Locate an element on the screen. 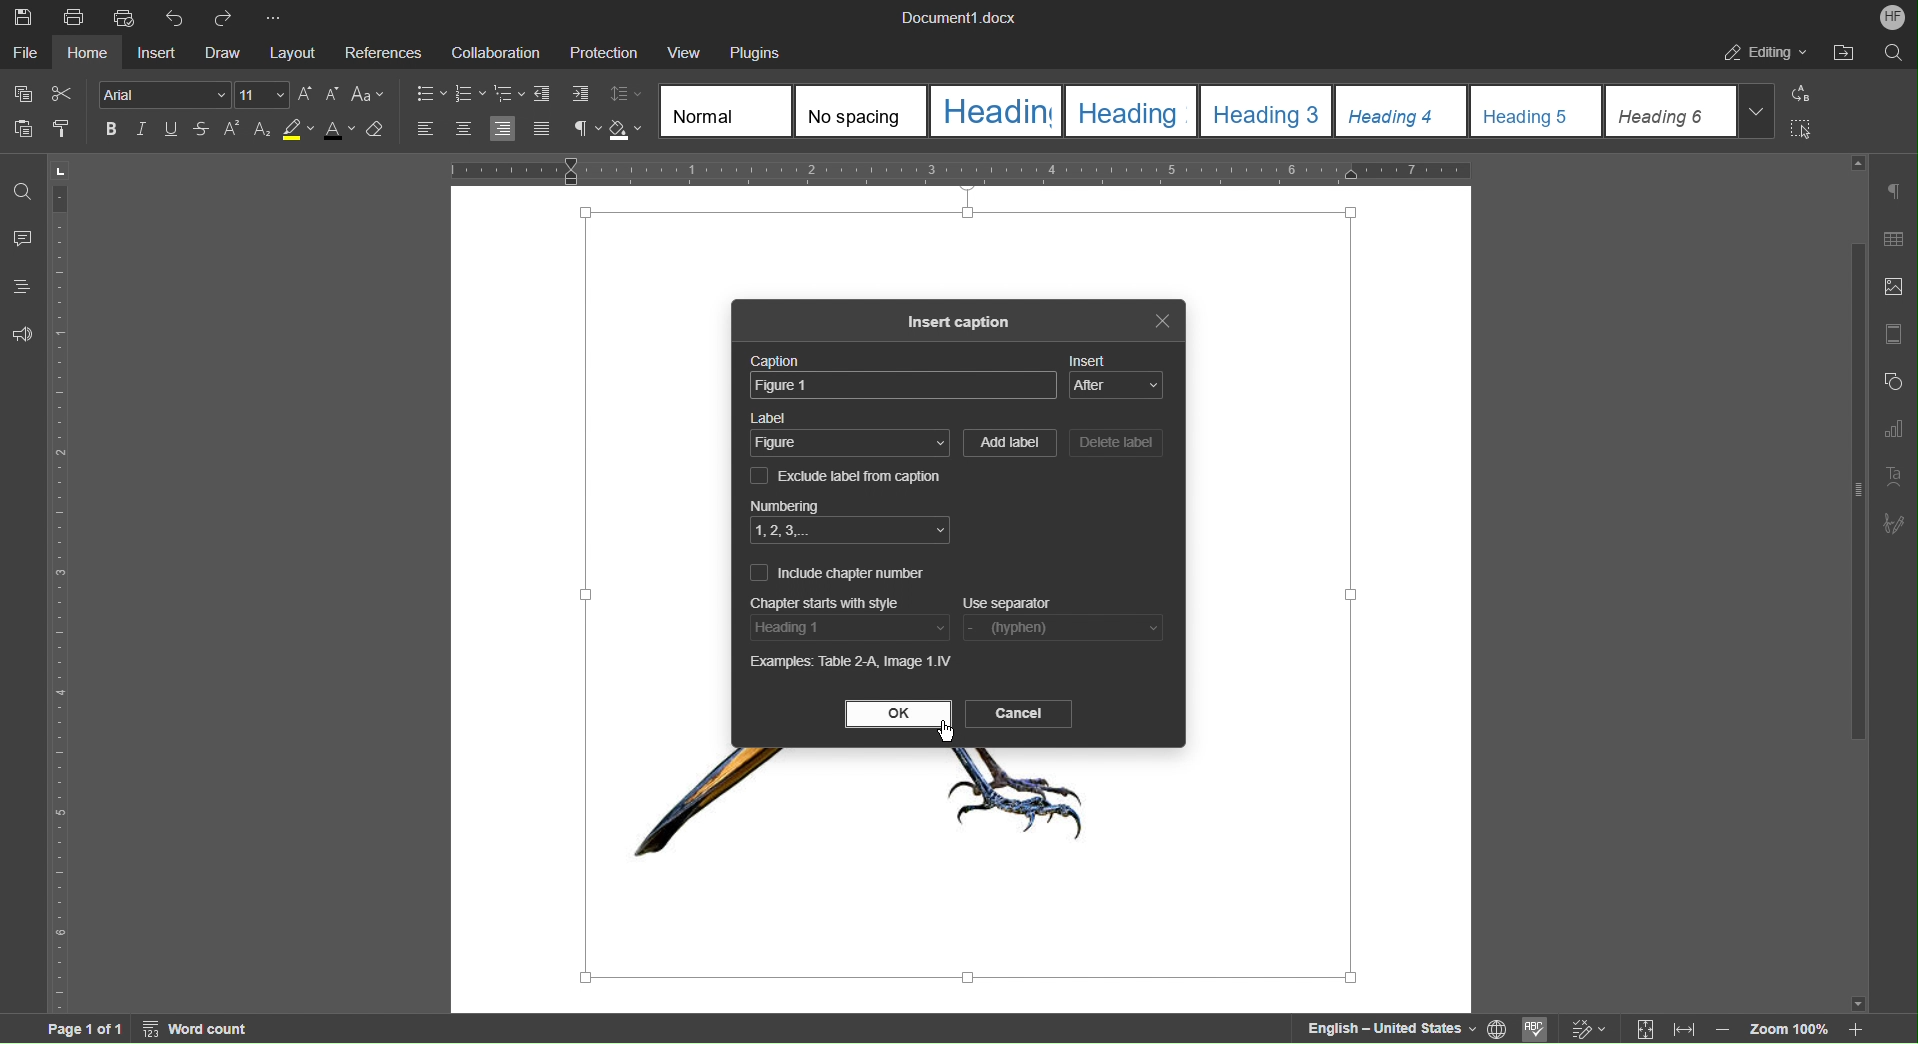 The width and height of the screenshot is (1918, 1044). Nested List is located at coordinates (511, 94).